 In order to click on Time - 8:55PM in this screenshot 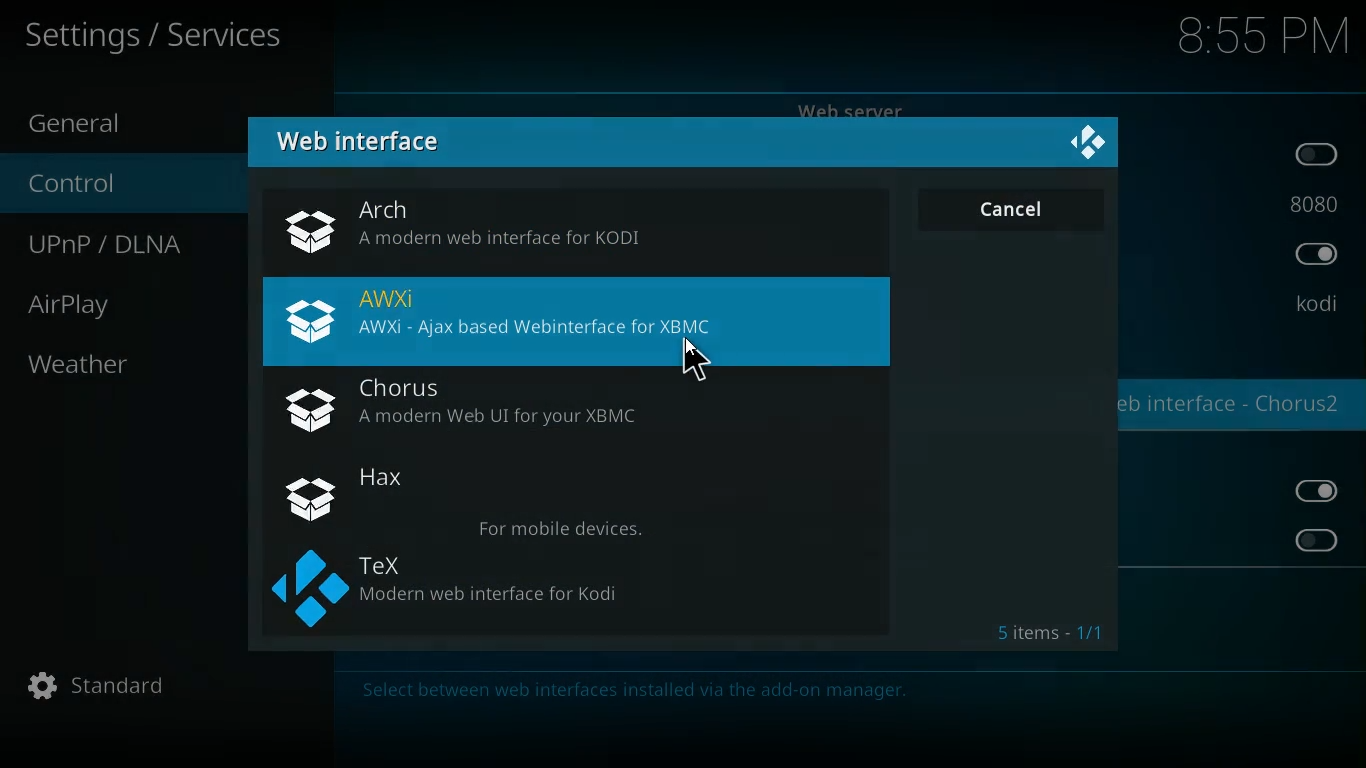, I will do `click(1263, 37)`.